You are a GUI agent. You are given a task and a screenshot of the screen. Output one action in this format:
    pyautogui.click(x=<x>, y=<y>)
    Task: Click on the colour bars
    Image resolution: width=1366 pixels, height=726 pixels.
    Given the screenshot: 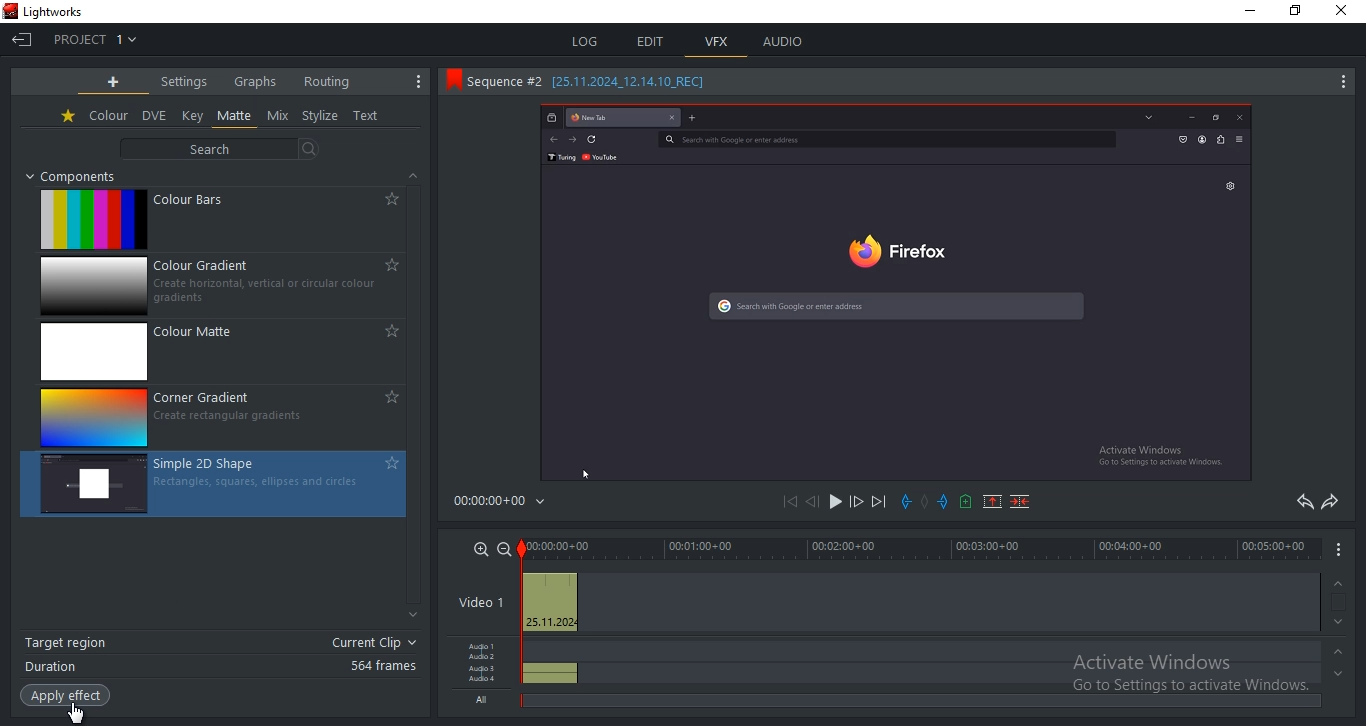 What is the action you would take?
    pyautogui.click(x=219, y=221)
    